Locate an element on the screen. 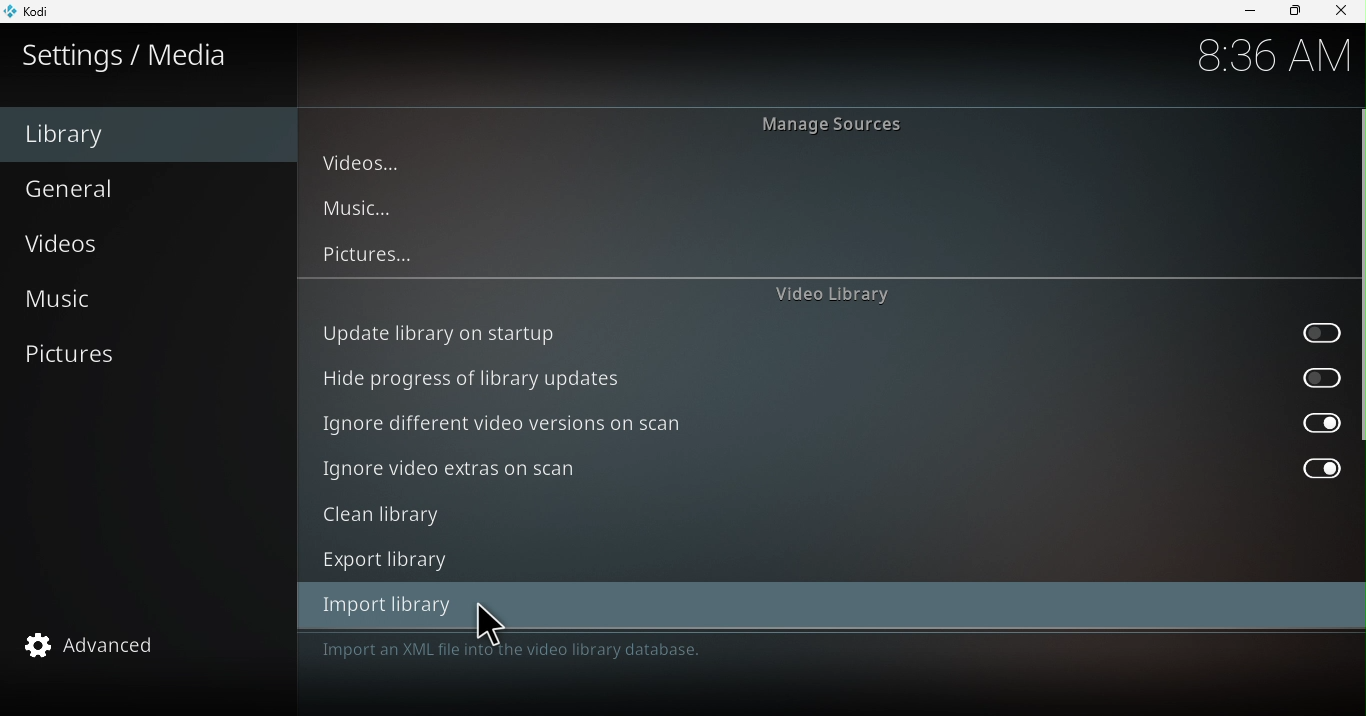 The image size is (1366, 716). 8:36 AM is located at coordinates (1267, 57).